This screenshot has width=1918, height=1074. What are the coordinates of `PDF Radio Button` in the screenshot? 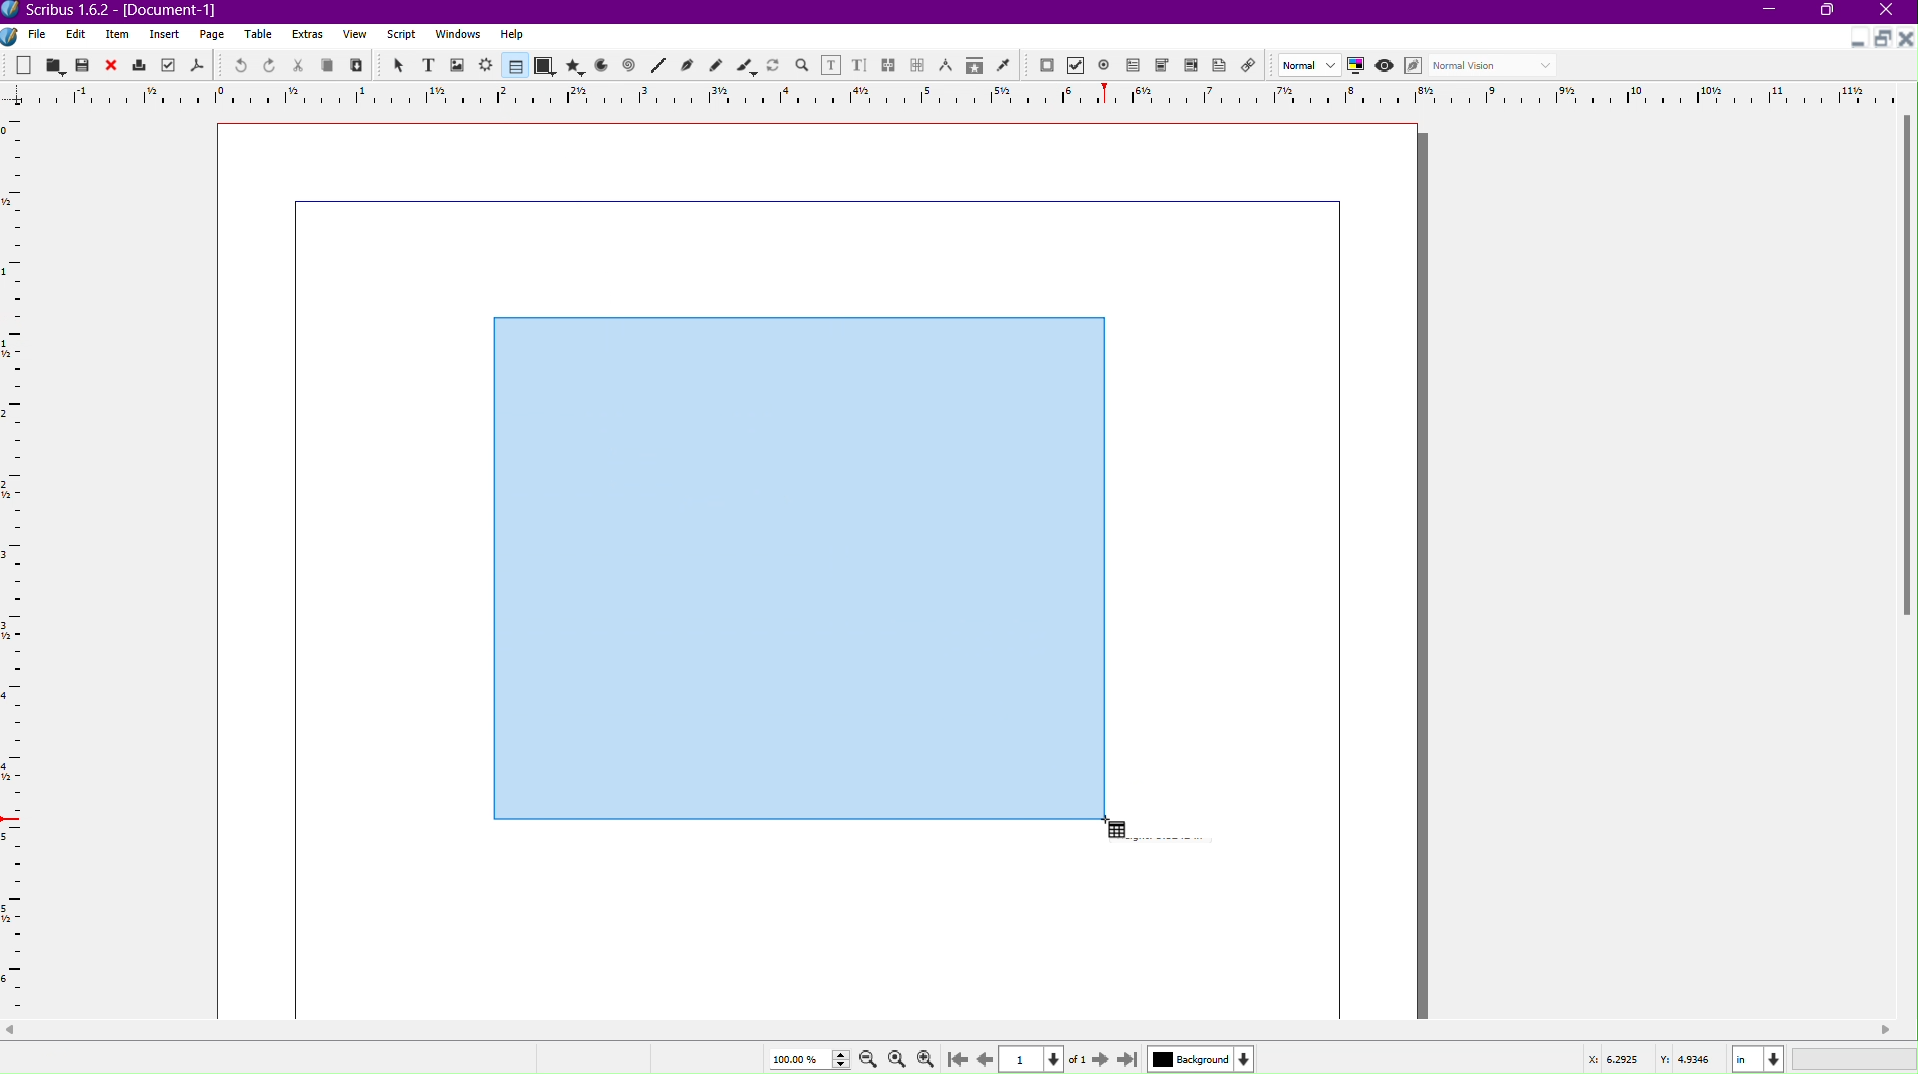 It's located at (1108, 65).